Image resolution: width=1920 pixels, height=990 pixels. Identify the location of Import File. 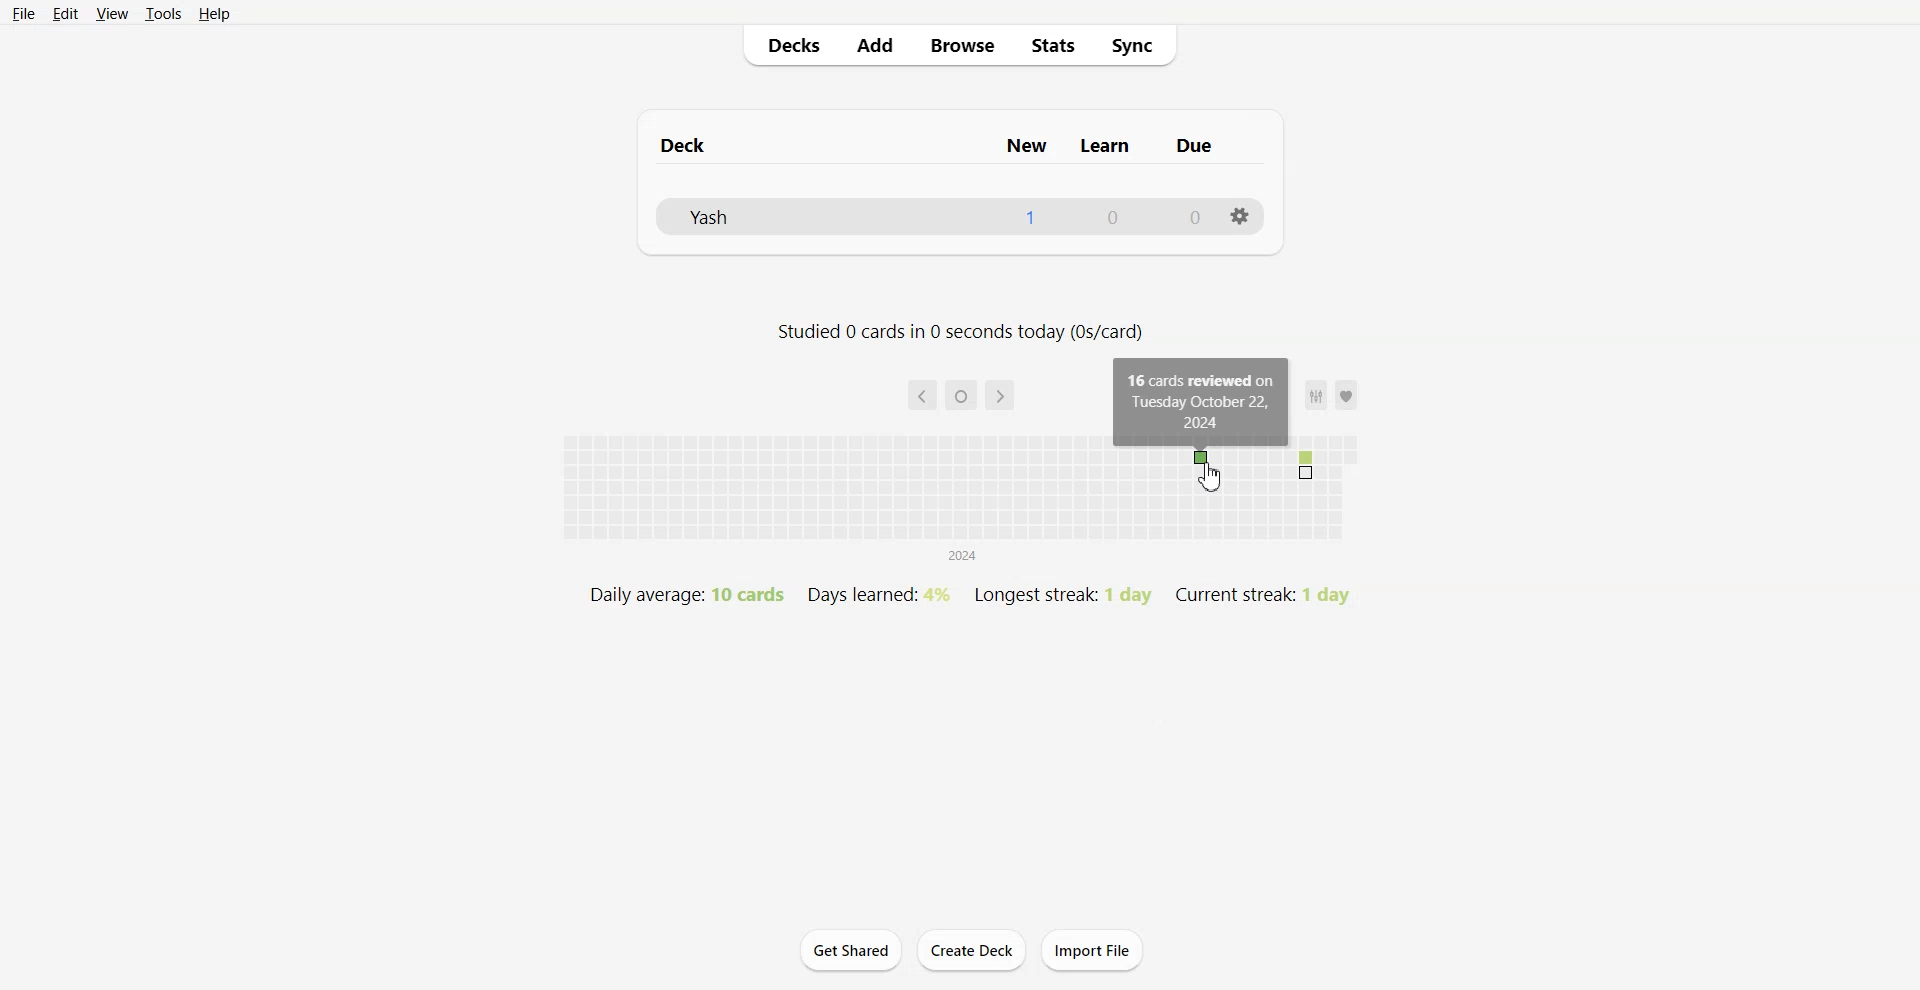
(1095, 950).